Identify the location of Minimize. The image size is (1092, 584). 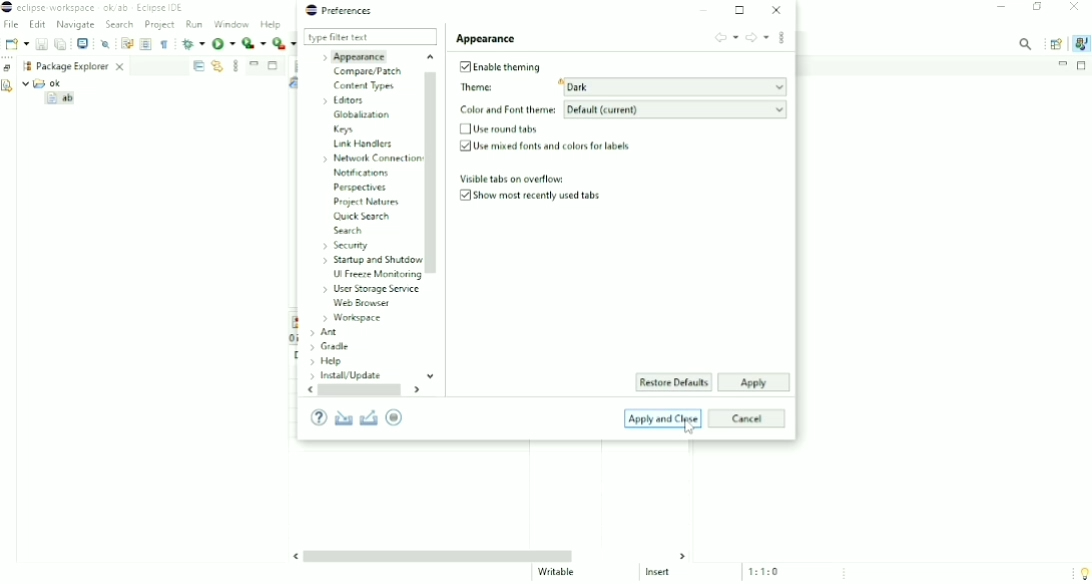
(706, 10).